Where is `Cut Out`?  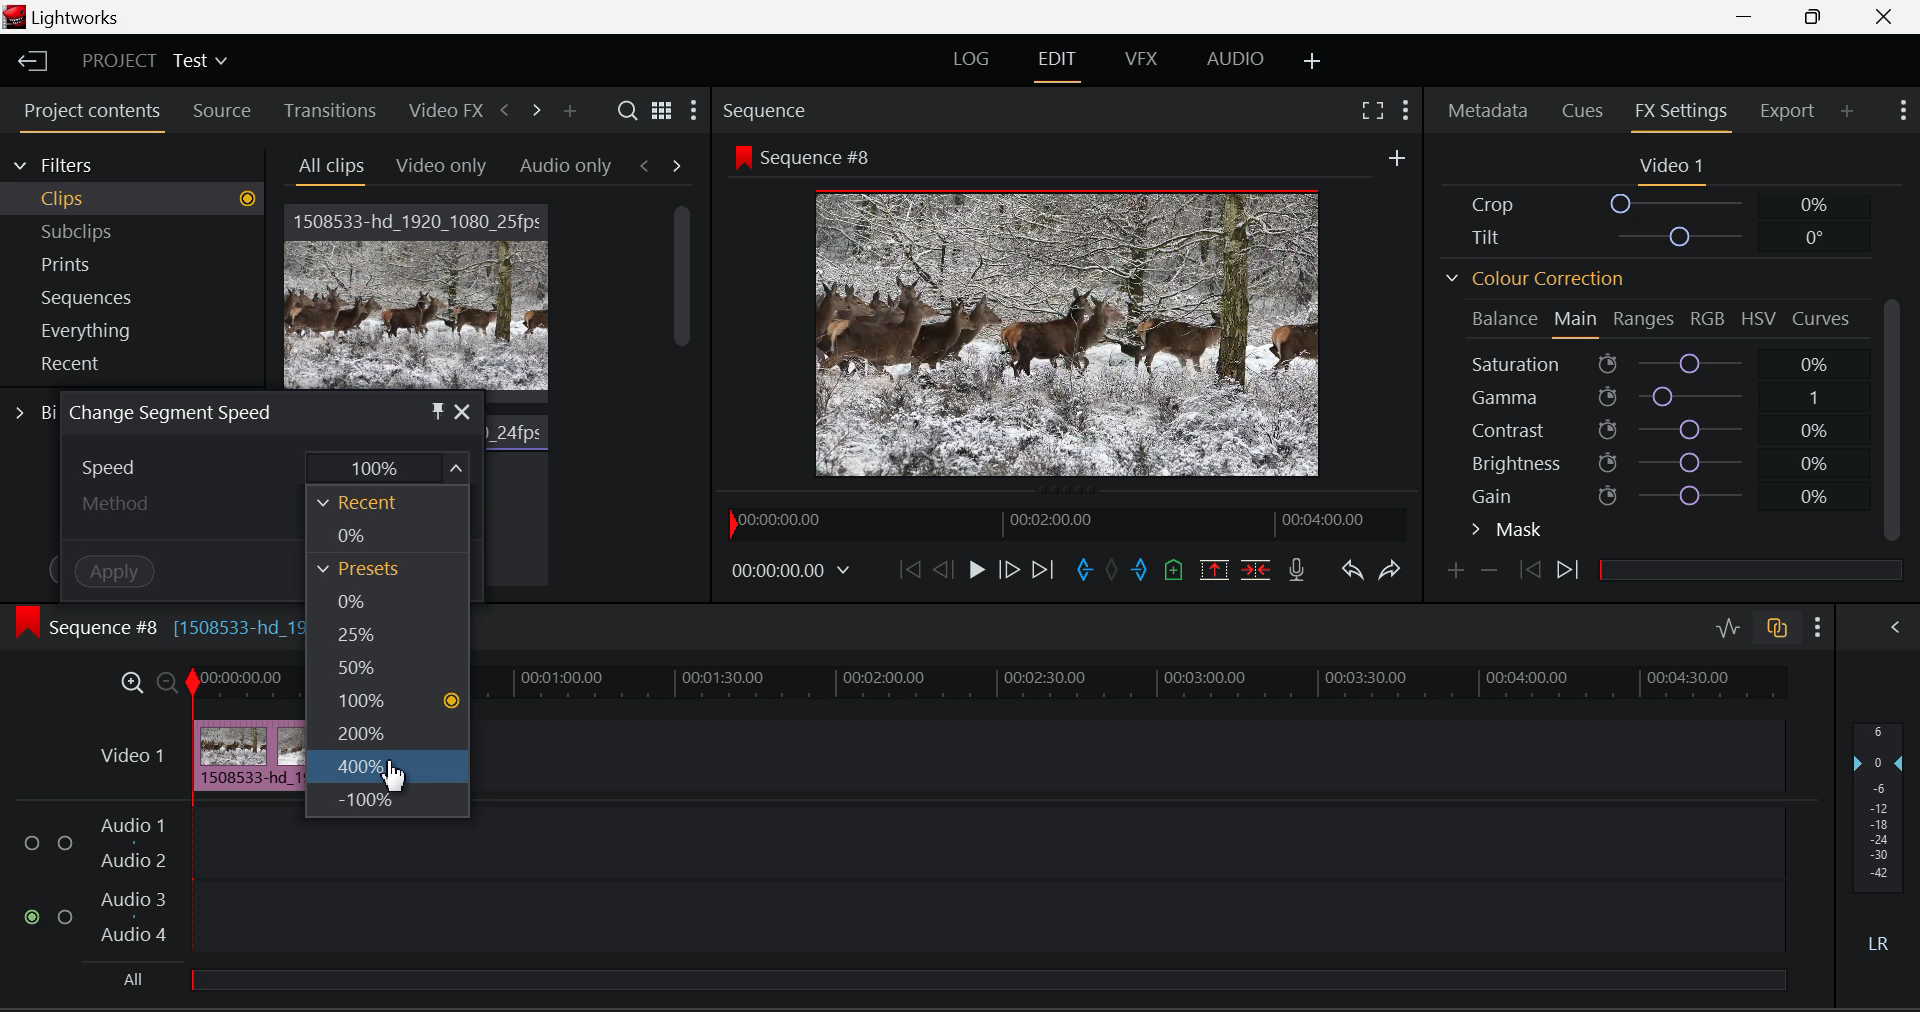 Cut Out is located at coordinates (1141, 571).